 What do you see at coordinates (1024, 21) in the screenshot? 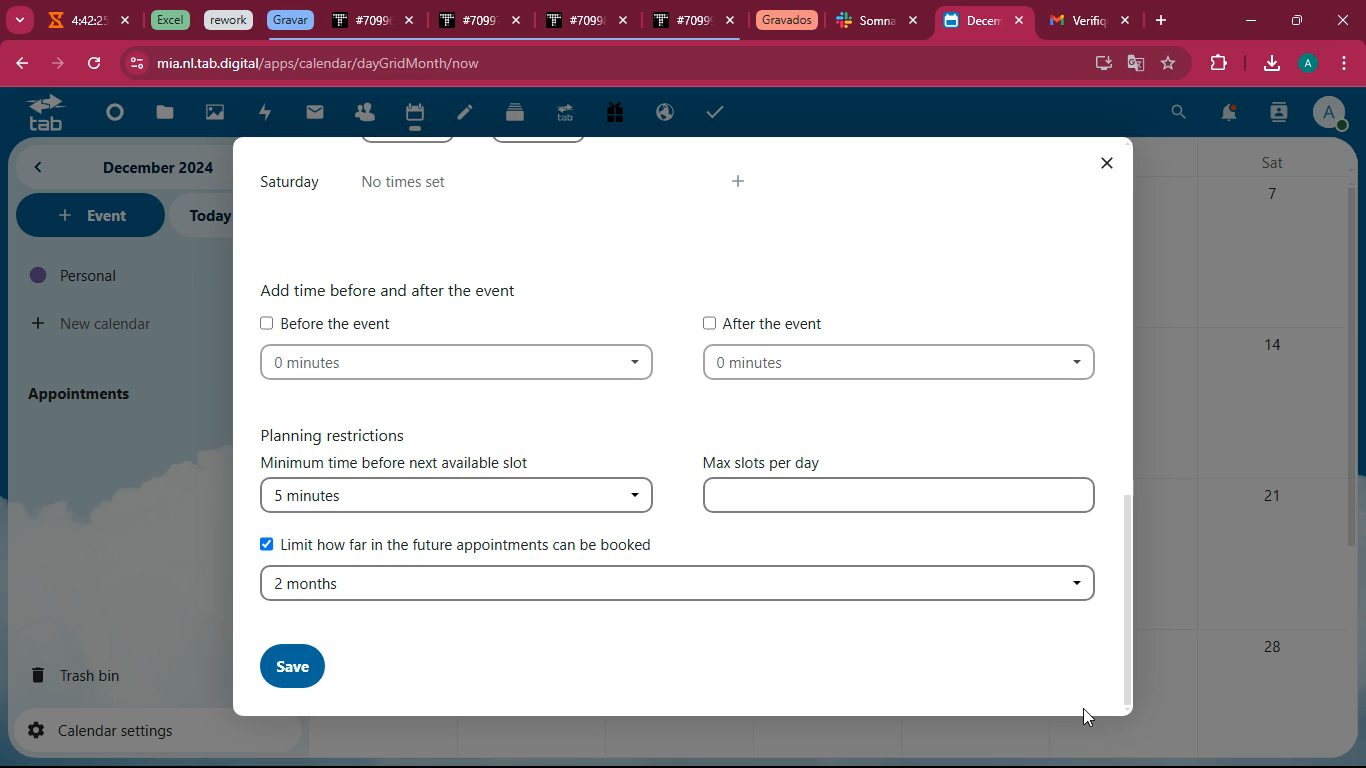
I see `close` at bounding box center [1024, 21].